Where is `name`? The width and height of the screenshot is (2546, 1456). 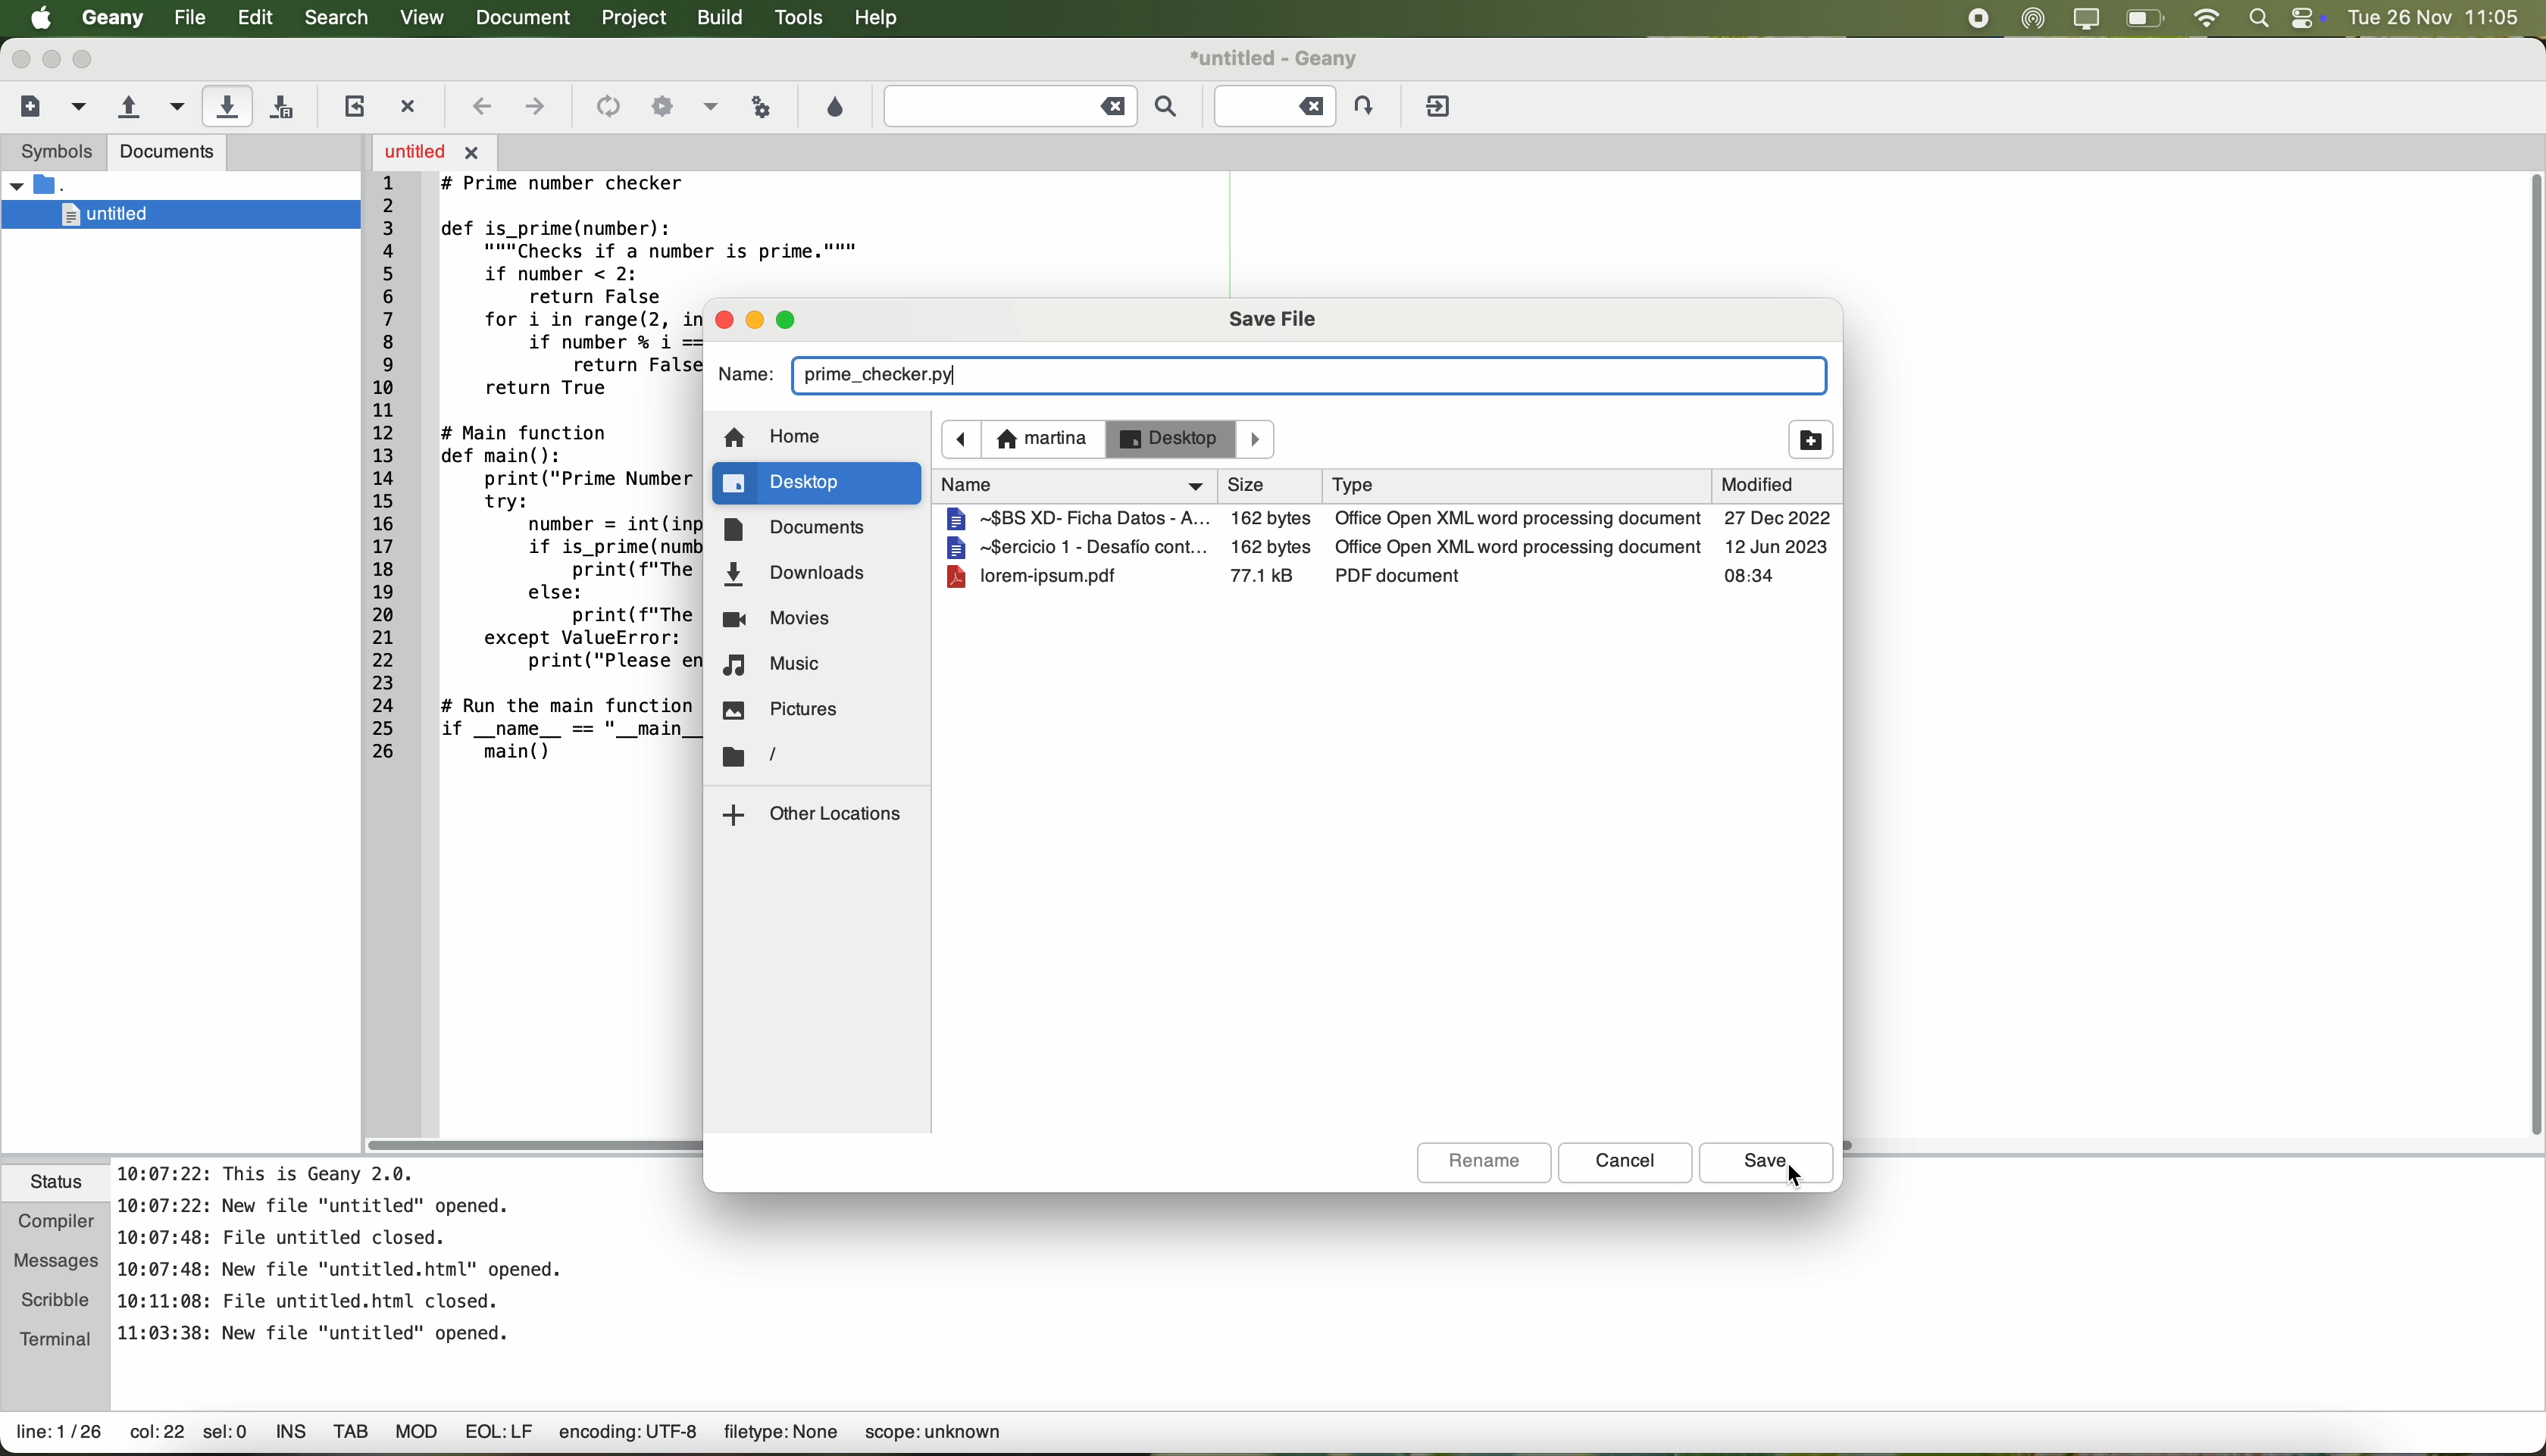
name is located at coordinates (1267, 486).